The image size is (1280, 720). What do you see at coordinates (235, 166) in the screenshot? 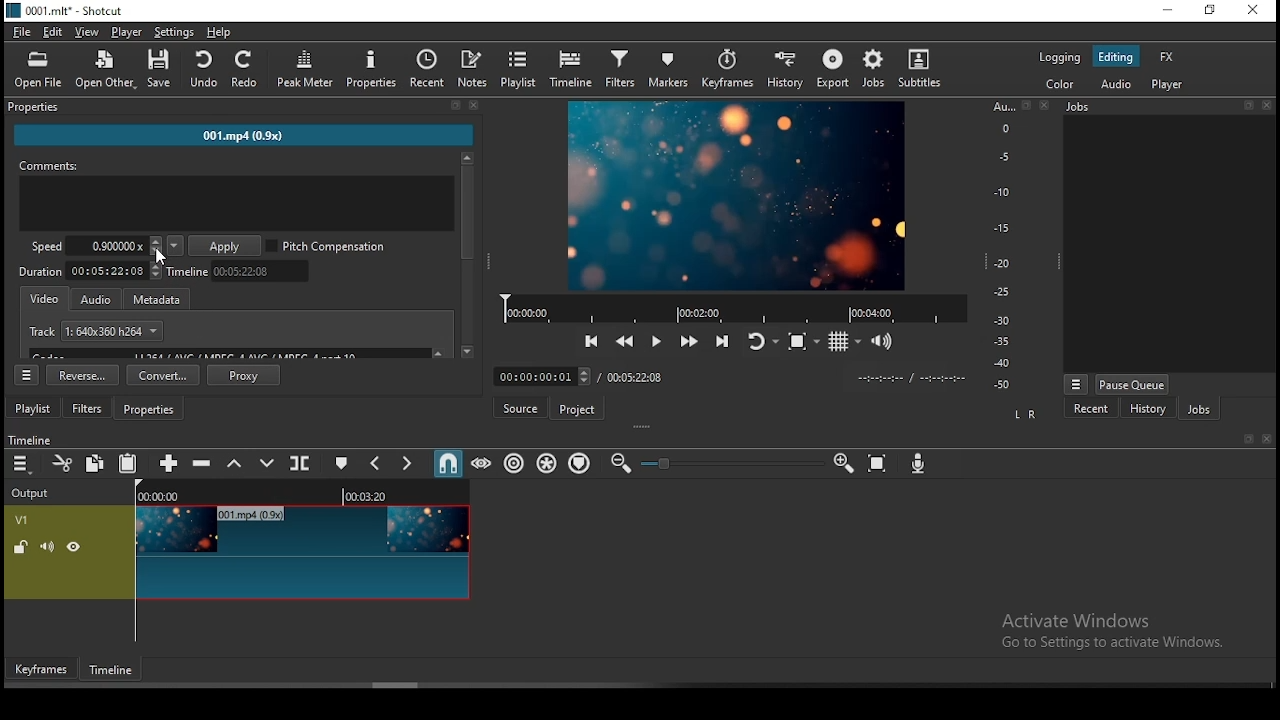
I see `comments` at bounding box center [235, 166].